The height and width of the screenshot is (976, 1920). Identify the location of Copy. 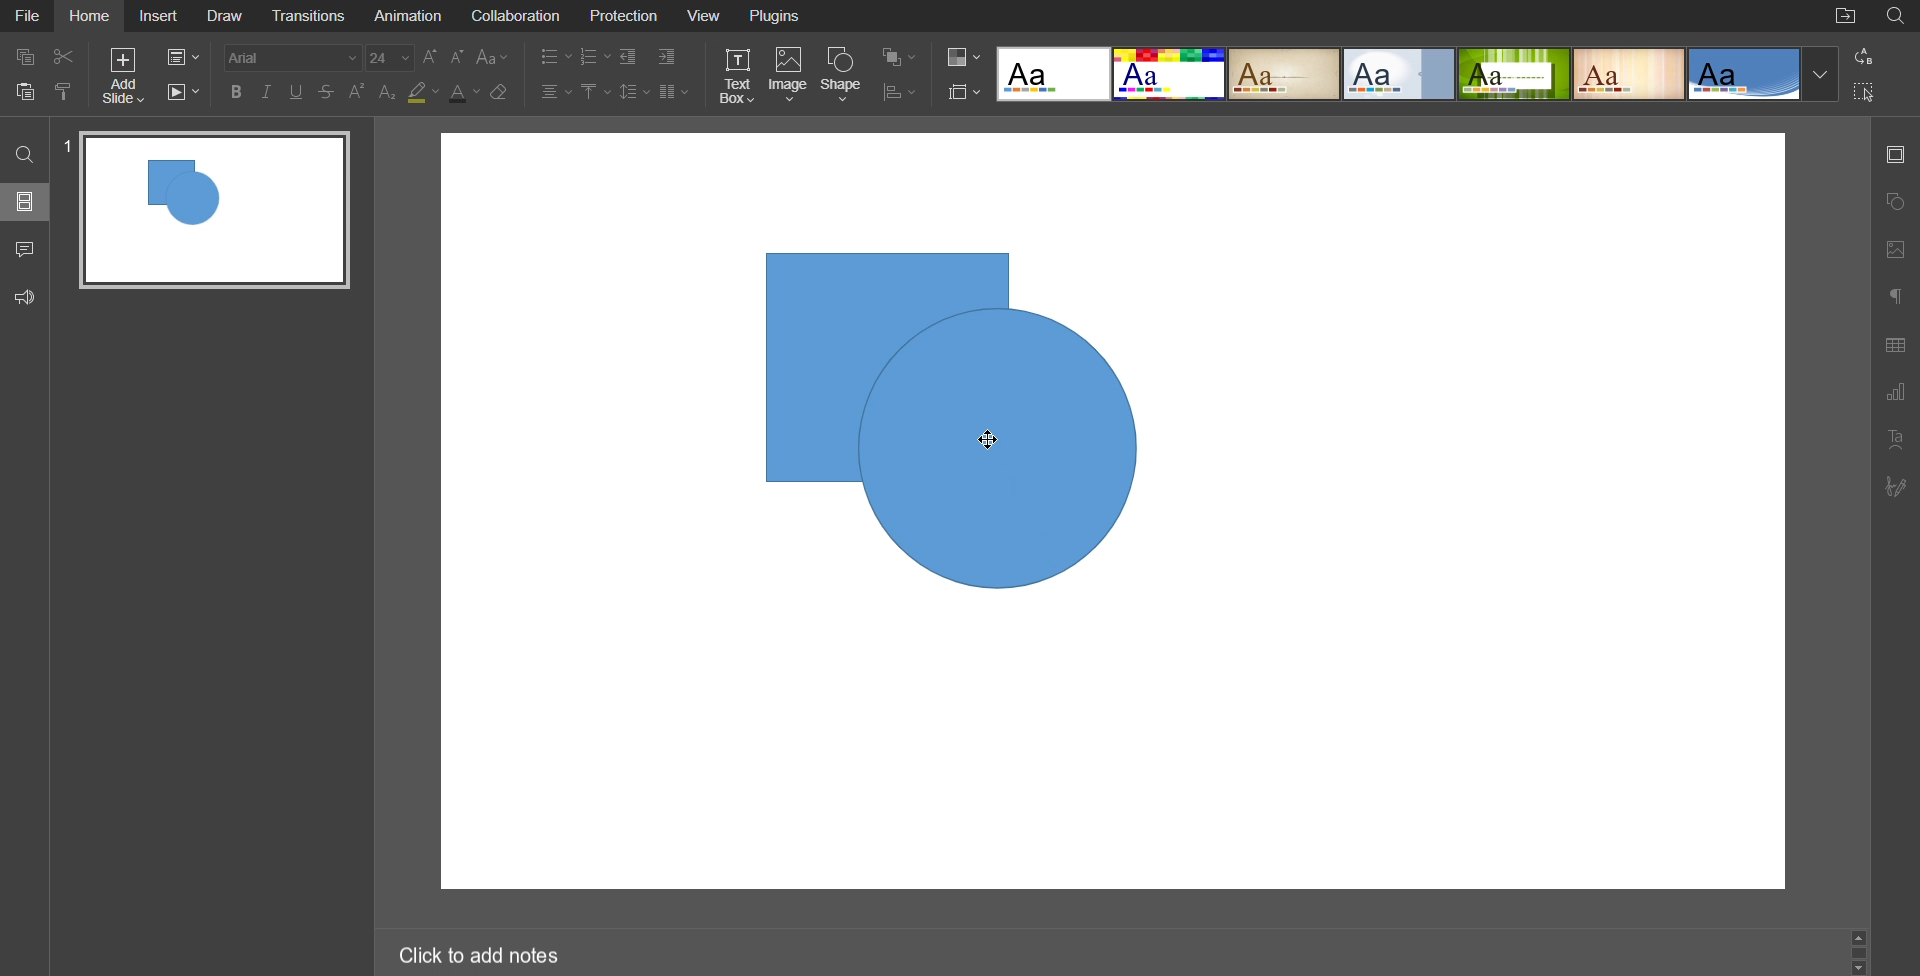
(23, 59).